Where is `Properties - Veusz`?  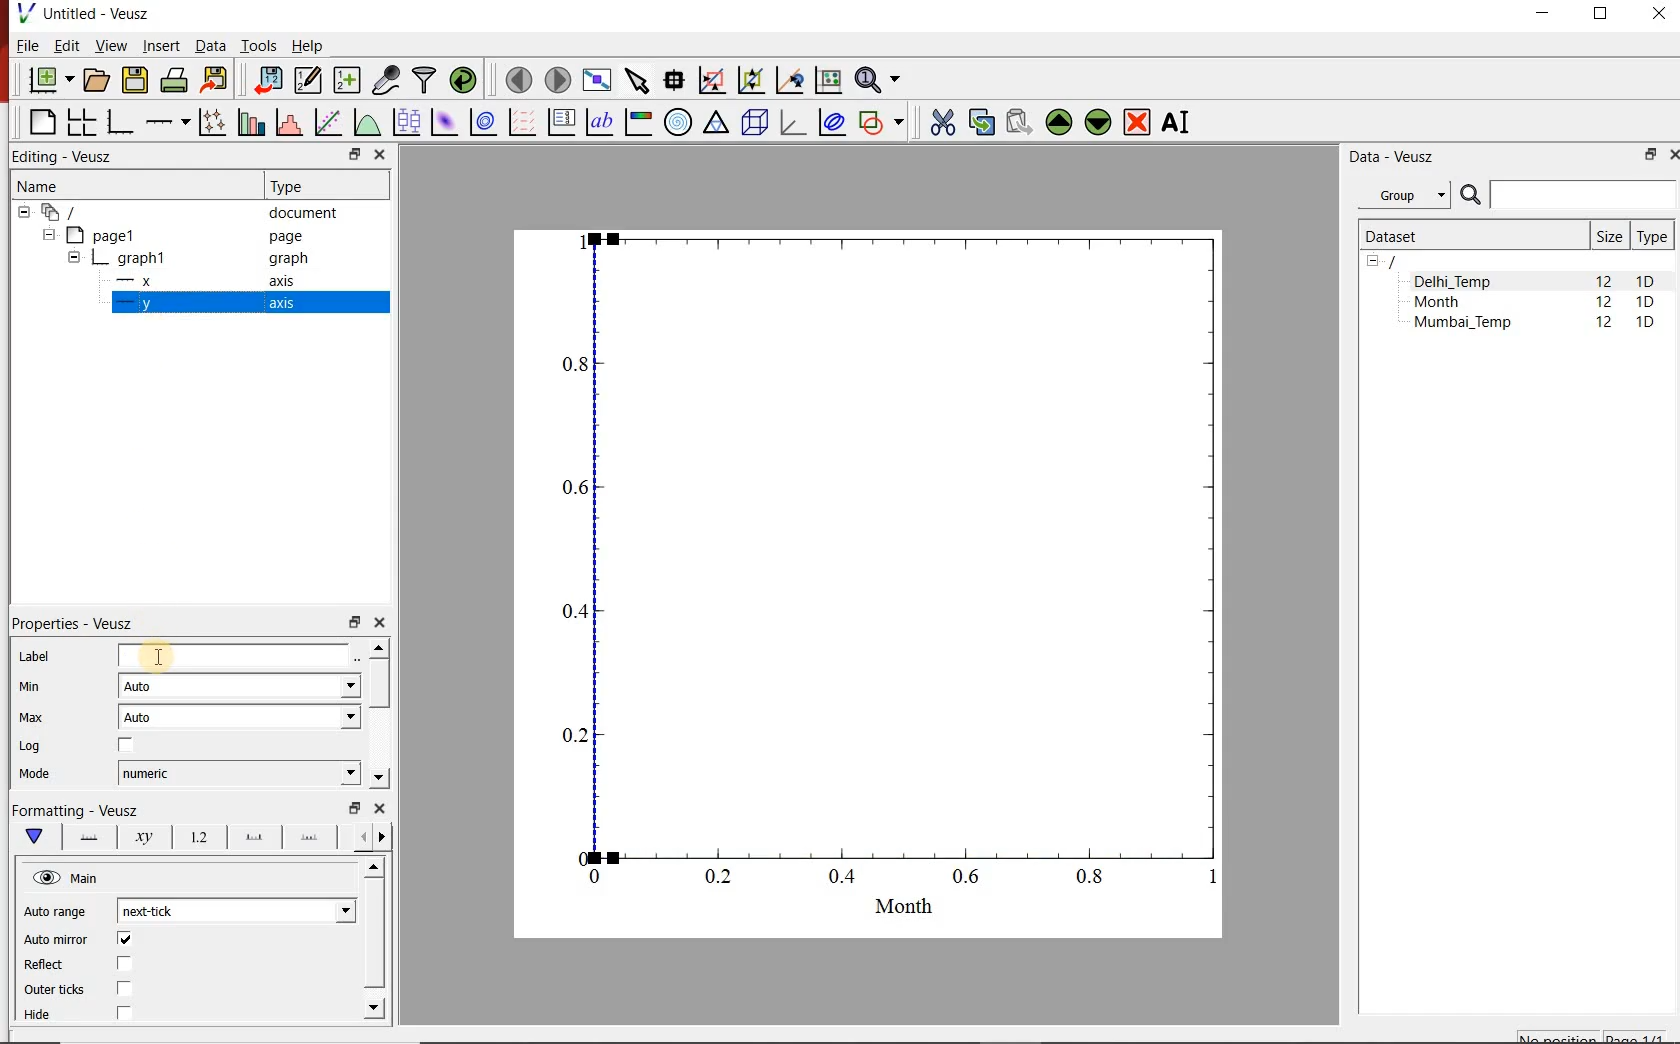 Properties - Veusz is located at coordinates (69, 624).